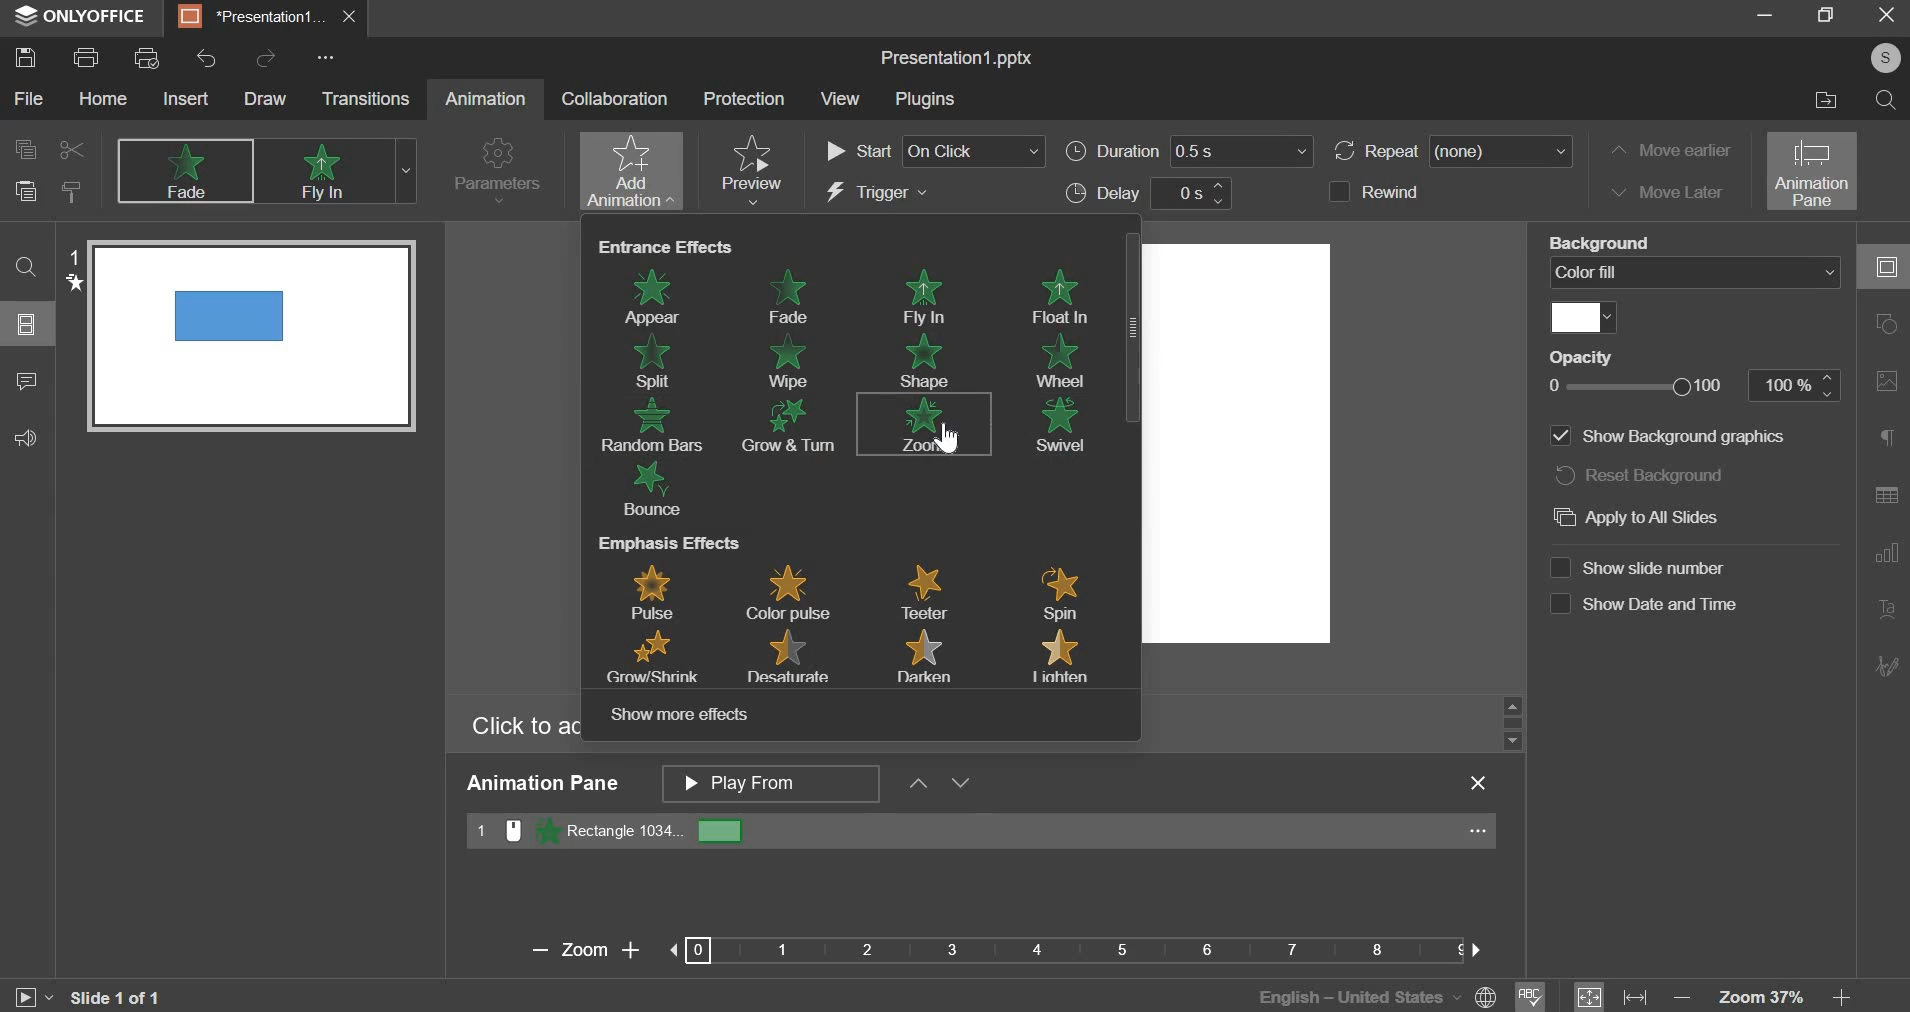 Image resolution: width=1910 pixels, height=1012 pixels. What do you see at coordinates (791, 428) in the screenshot?
I see `grow & turn` at bounding box center [791, 428].